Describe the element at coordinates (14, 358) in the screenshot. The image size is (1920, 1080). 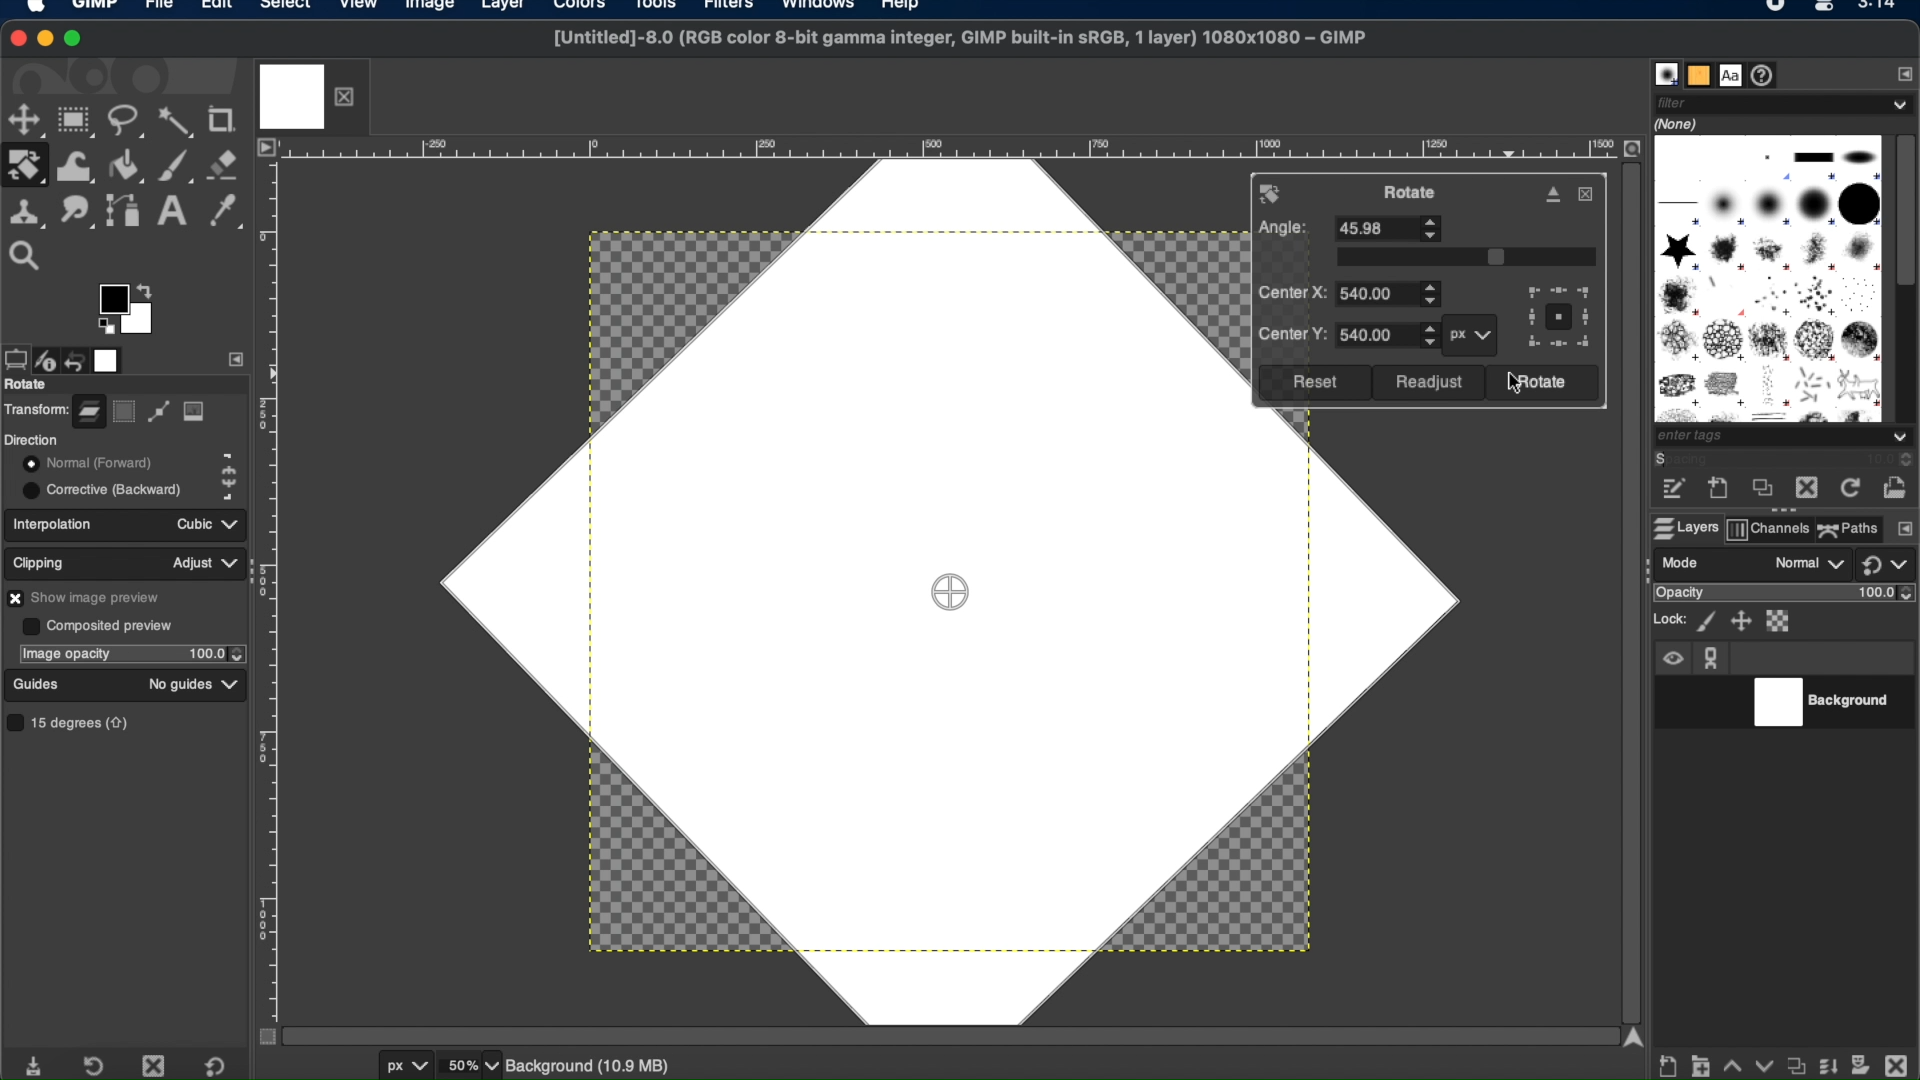
I see `tool options` at that location.